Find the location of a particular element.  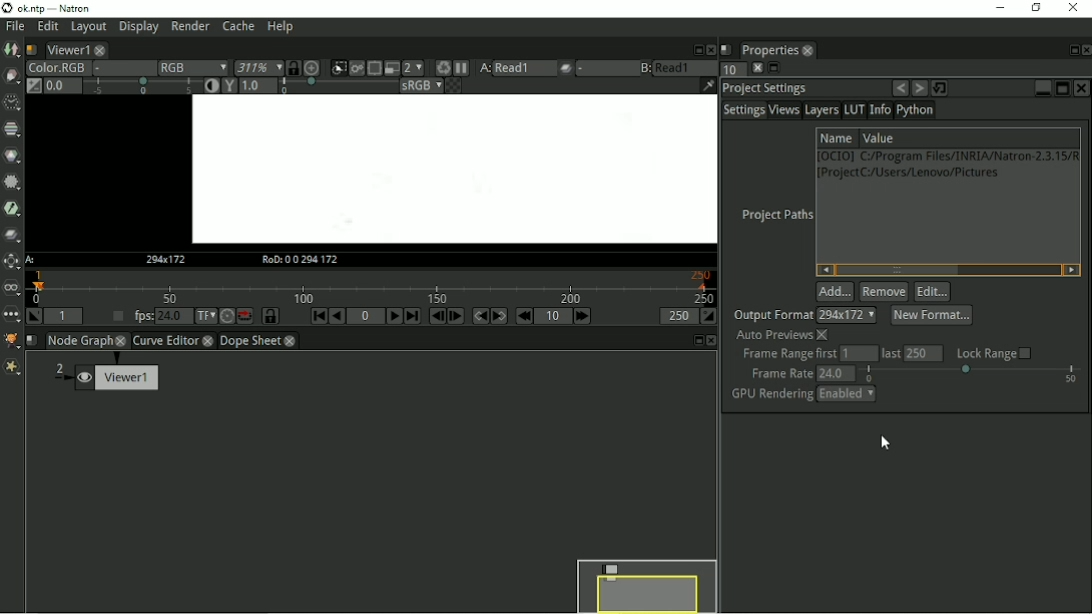

A is located at coordinates (32, 260).